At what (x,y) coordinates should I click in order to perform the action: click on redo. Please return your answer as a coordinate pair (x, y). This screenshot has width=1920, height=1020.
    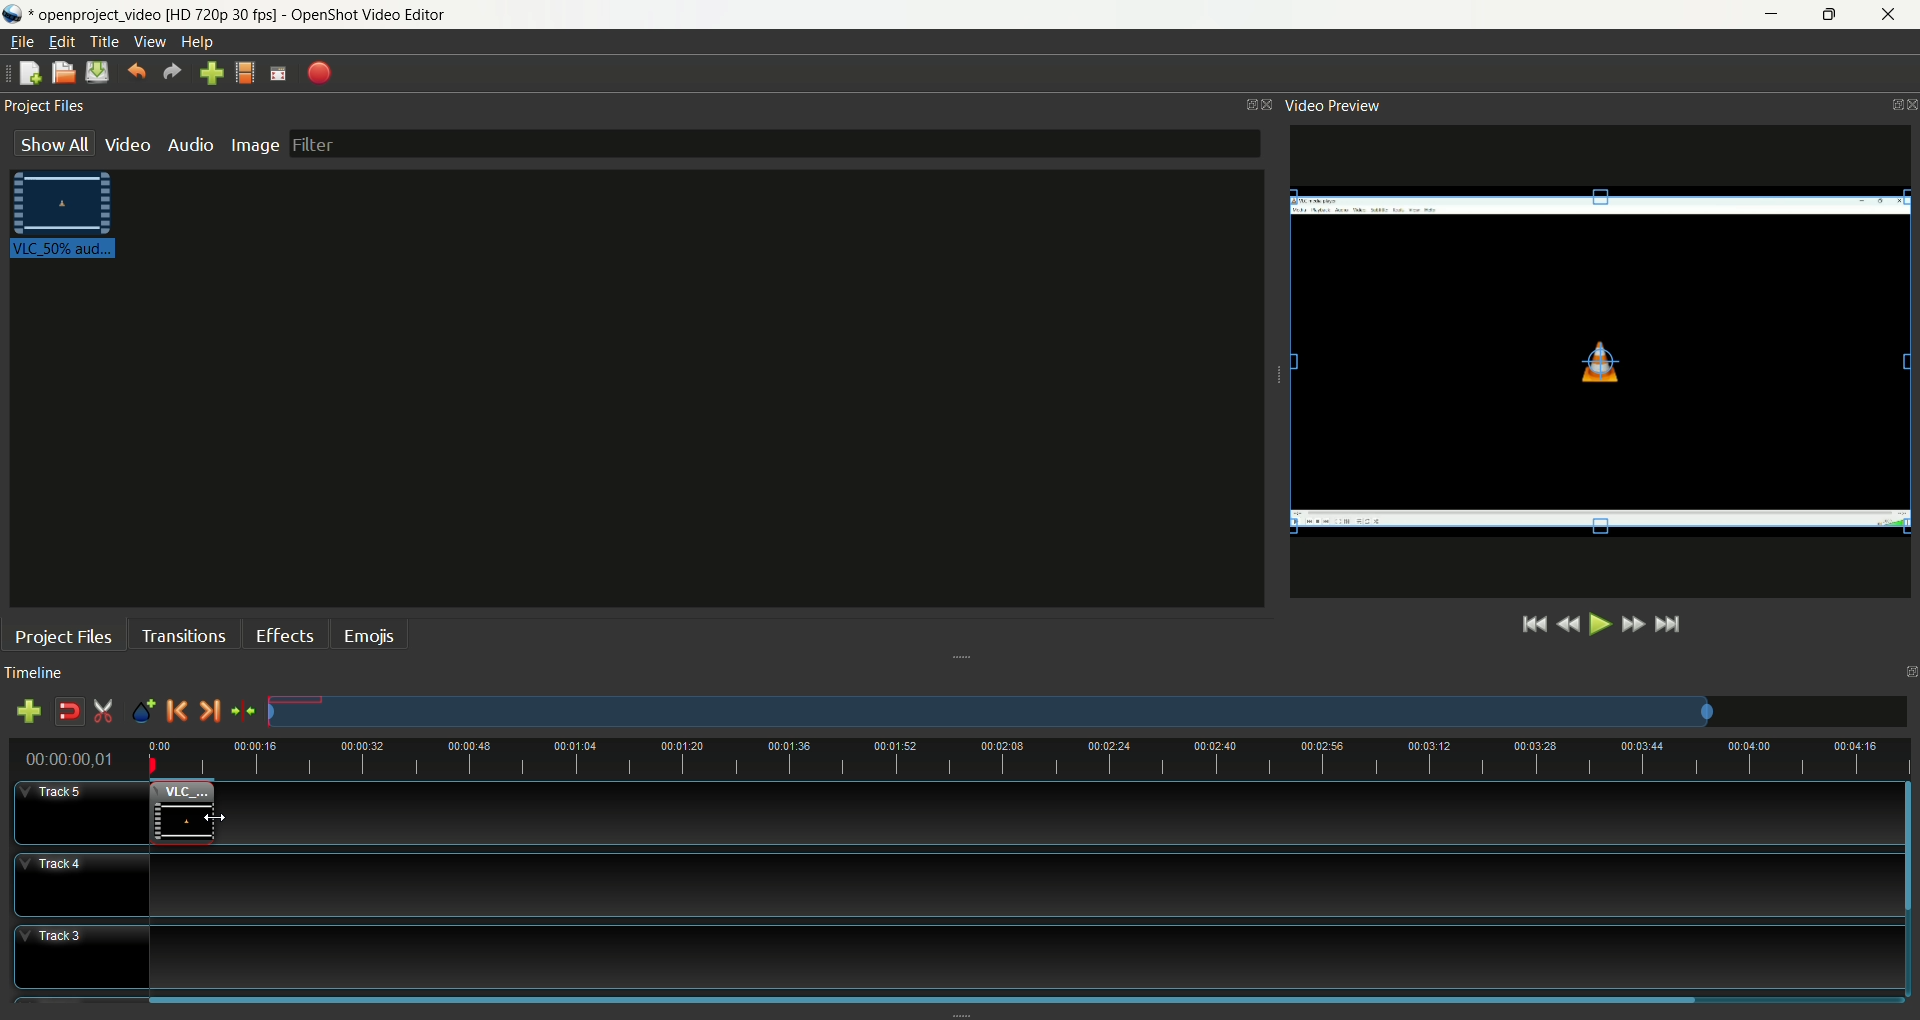
    Looking at the image, I should click on (169, 73).